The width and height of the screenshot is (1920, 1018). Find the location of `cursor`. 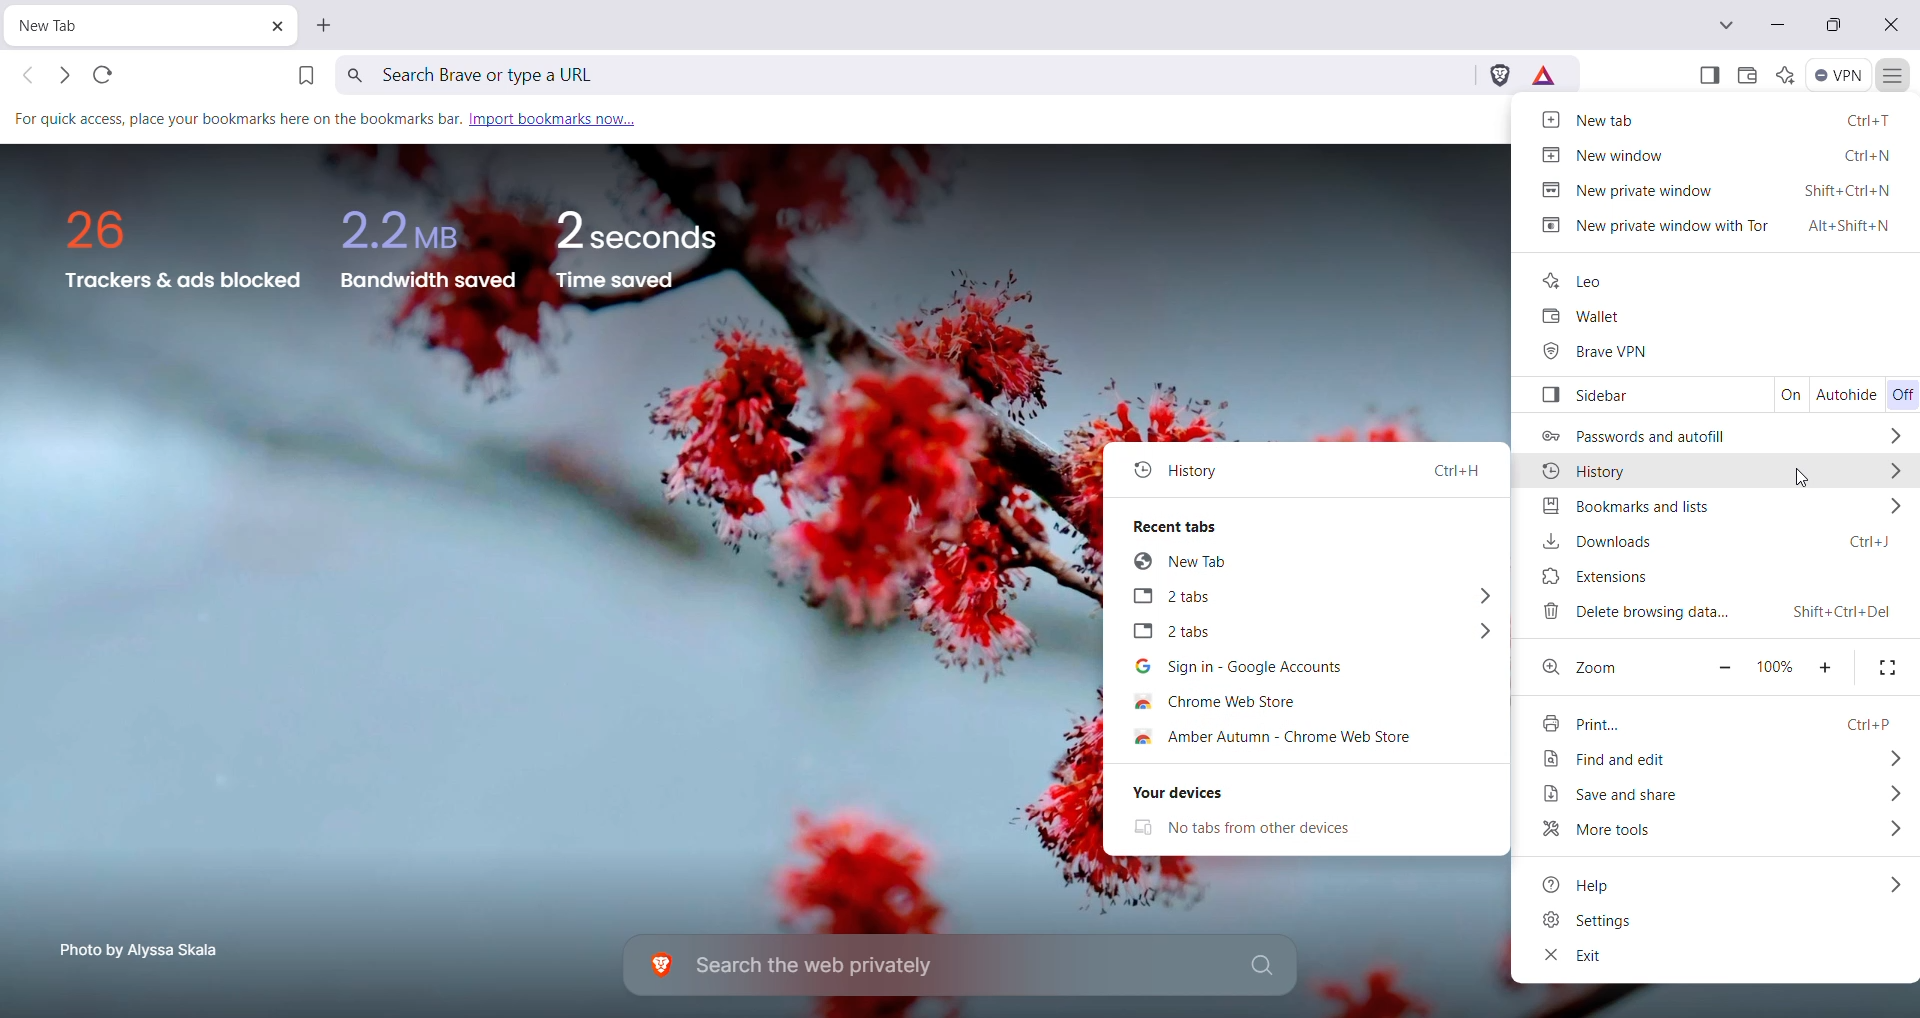

cursor is located at coordinates (1798, 477).